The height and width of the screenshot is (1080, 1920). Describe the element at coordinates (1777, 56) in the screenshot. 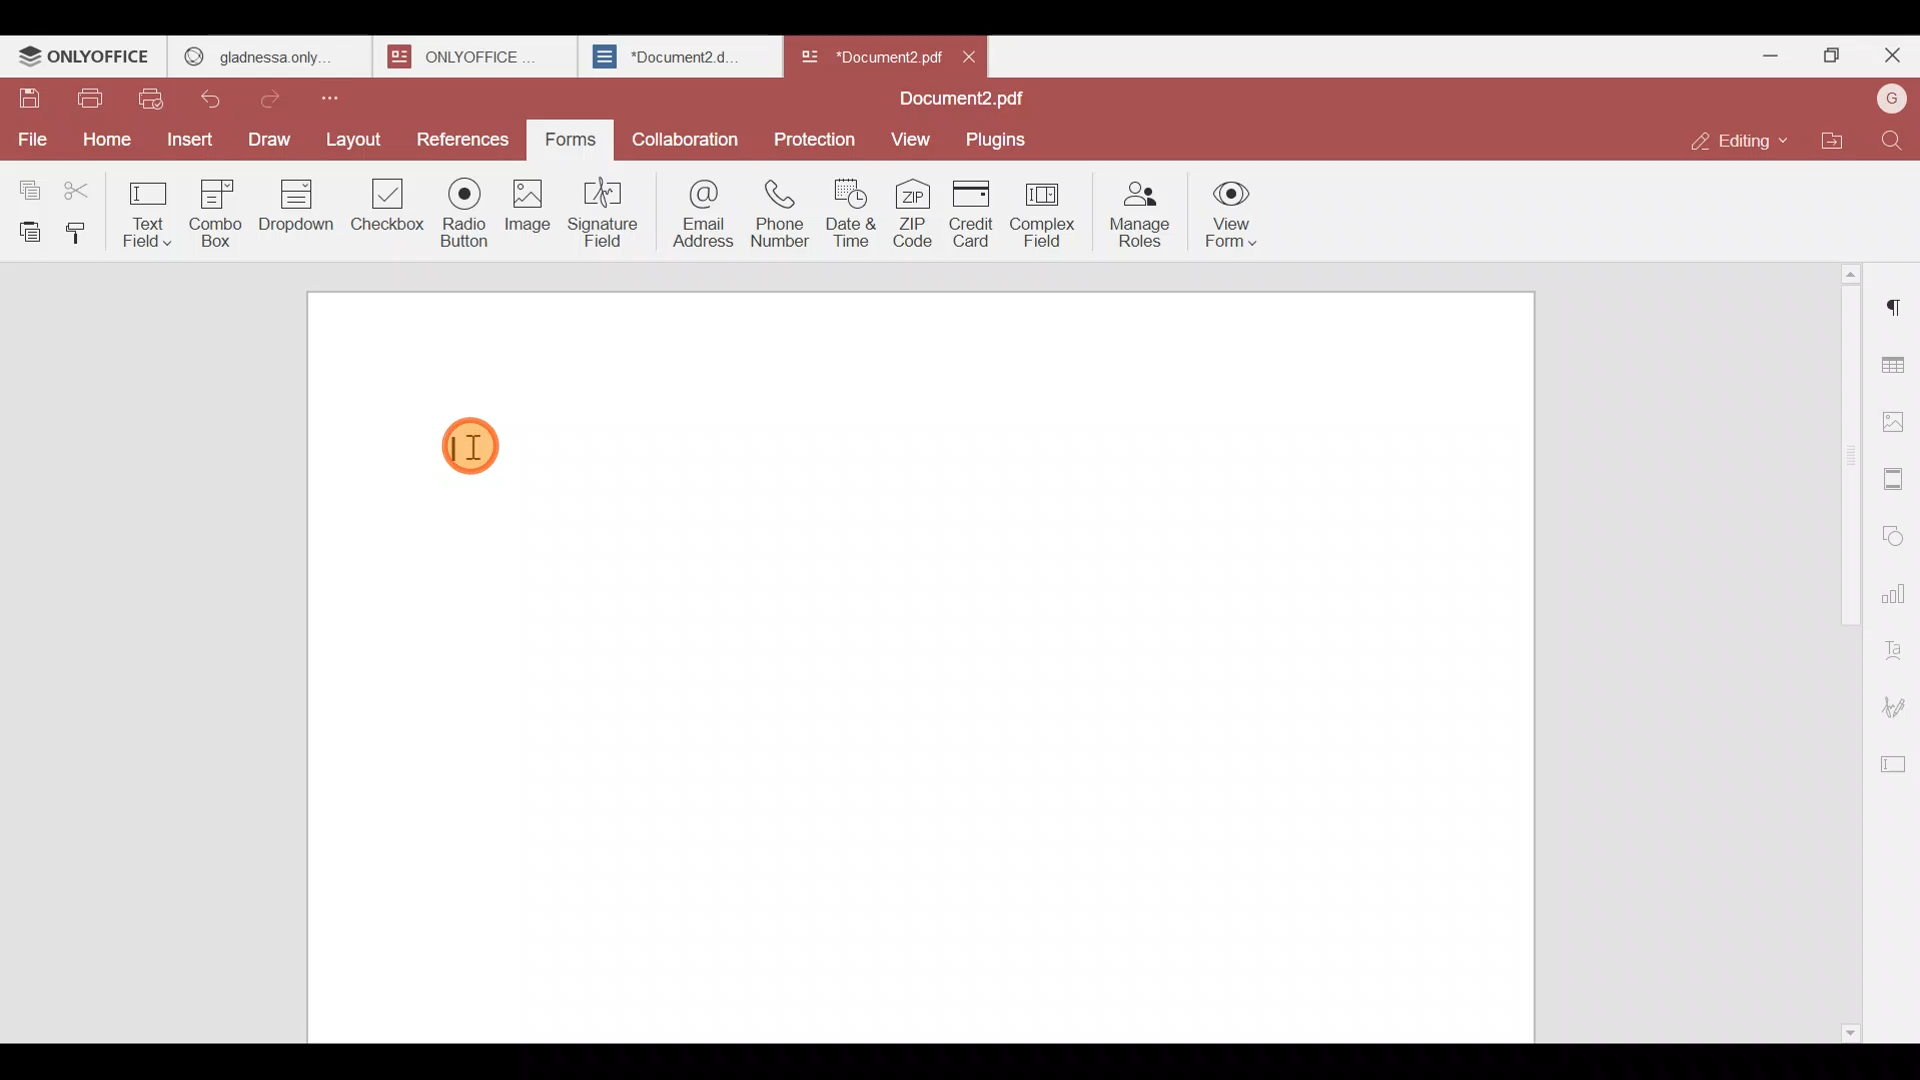

I see `Minimize` at that location.